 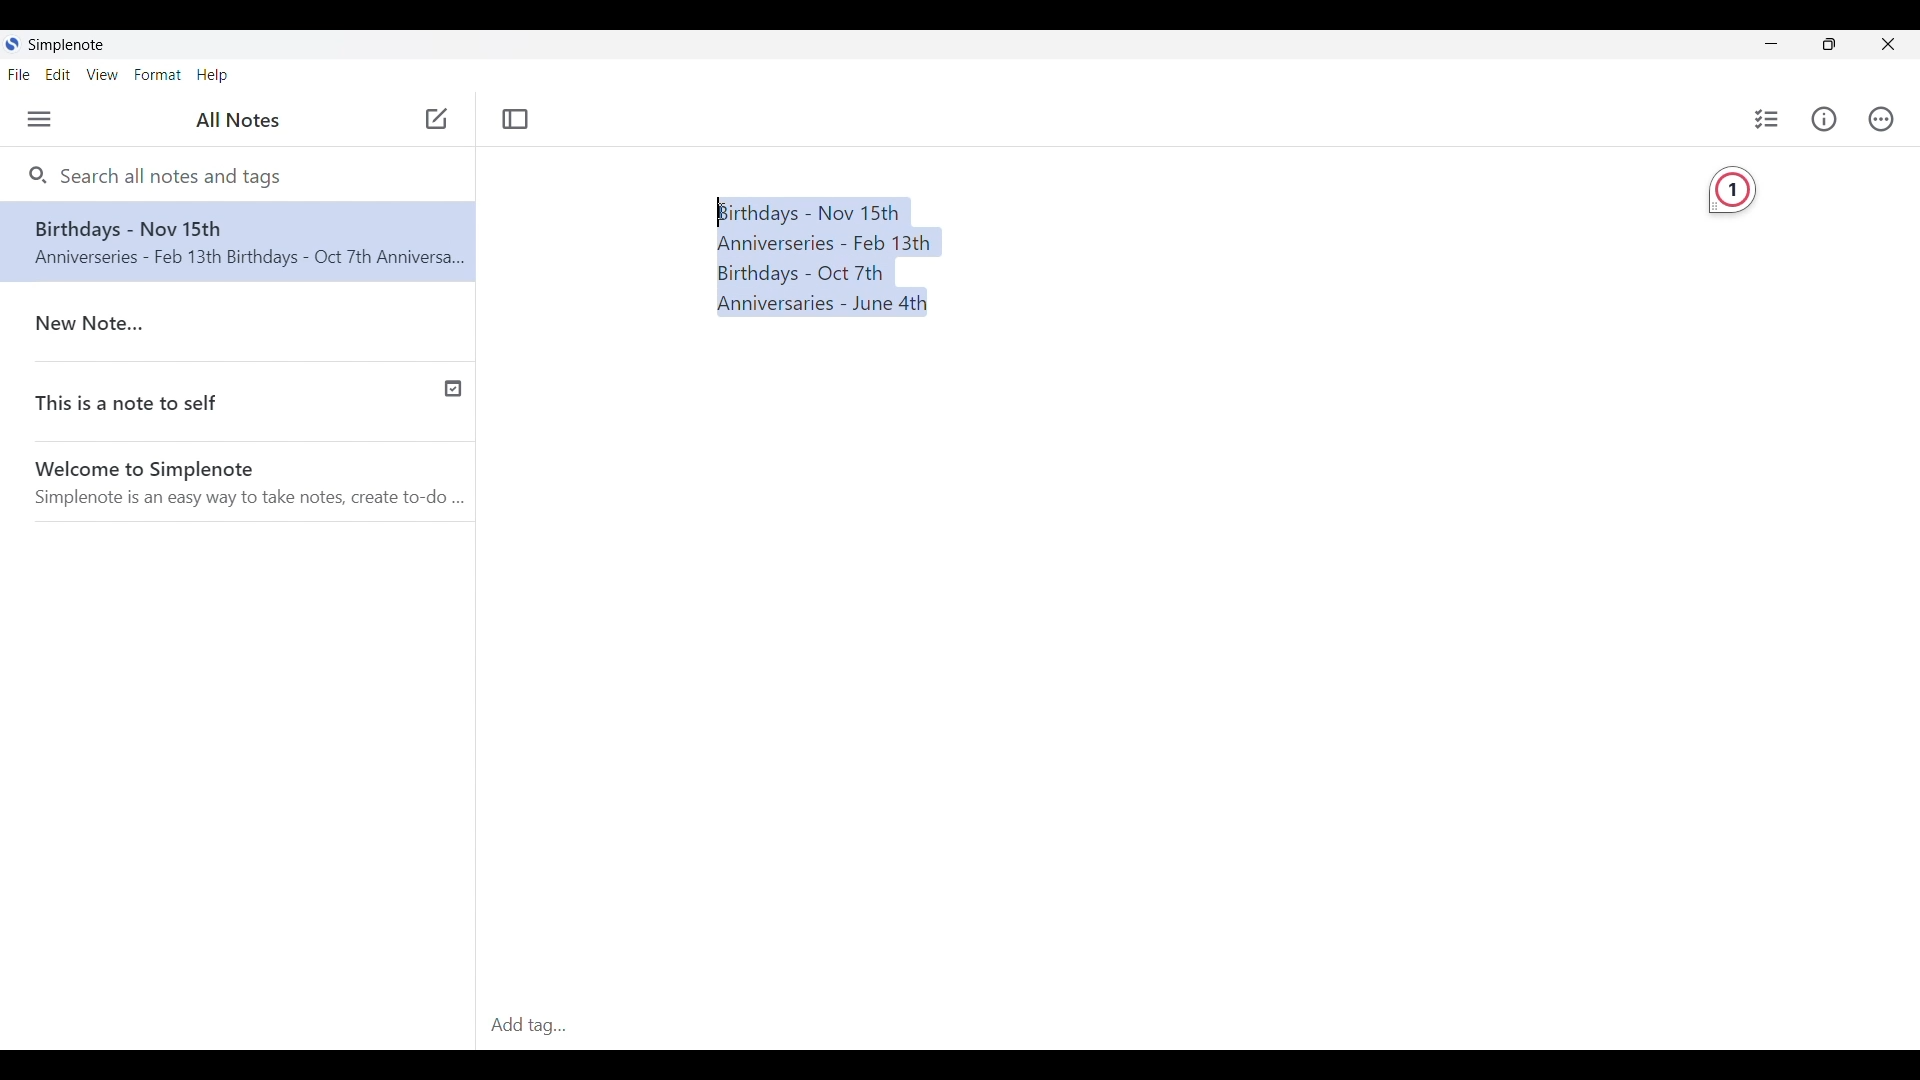 What do you see at coordinates (58, 75) in the screenshot?
I see `Edit menu` at bounding box center [58, 75].